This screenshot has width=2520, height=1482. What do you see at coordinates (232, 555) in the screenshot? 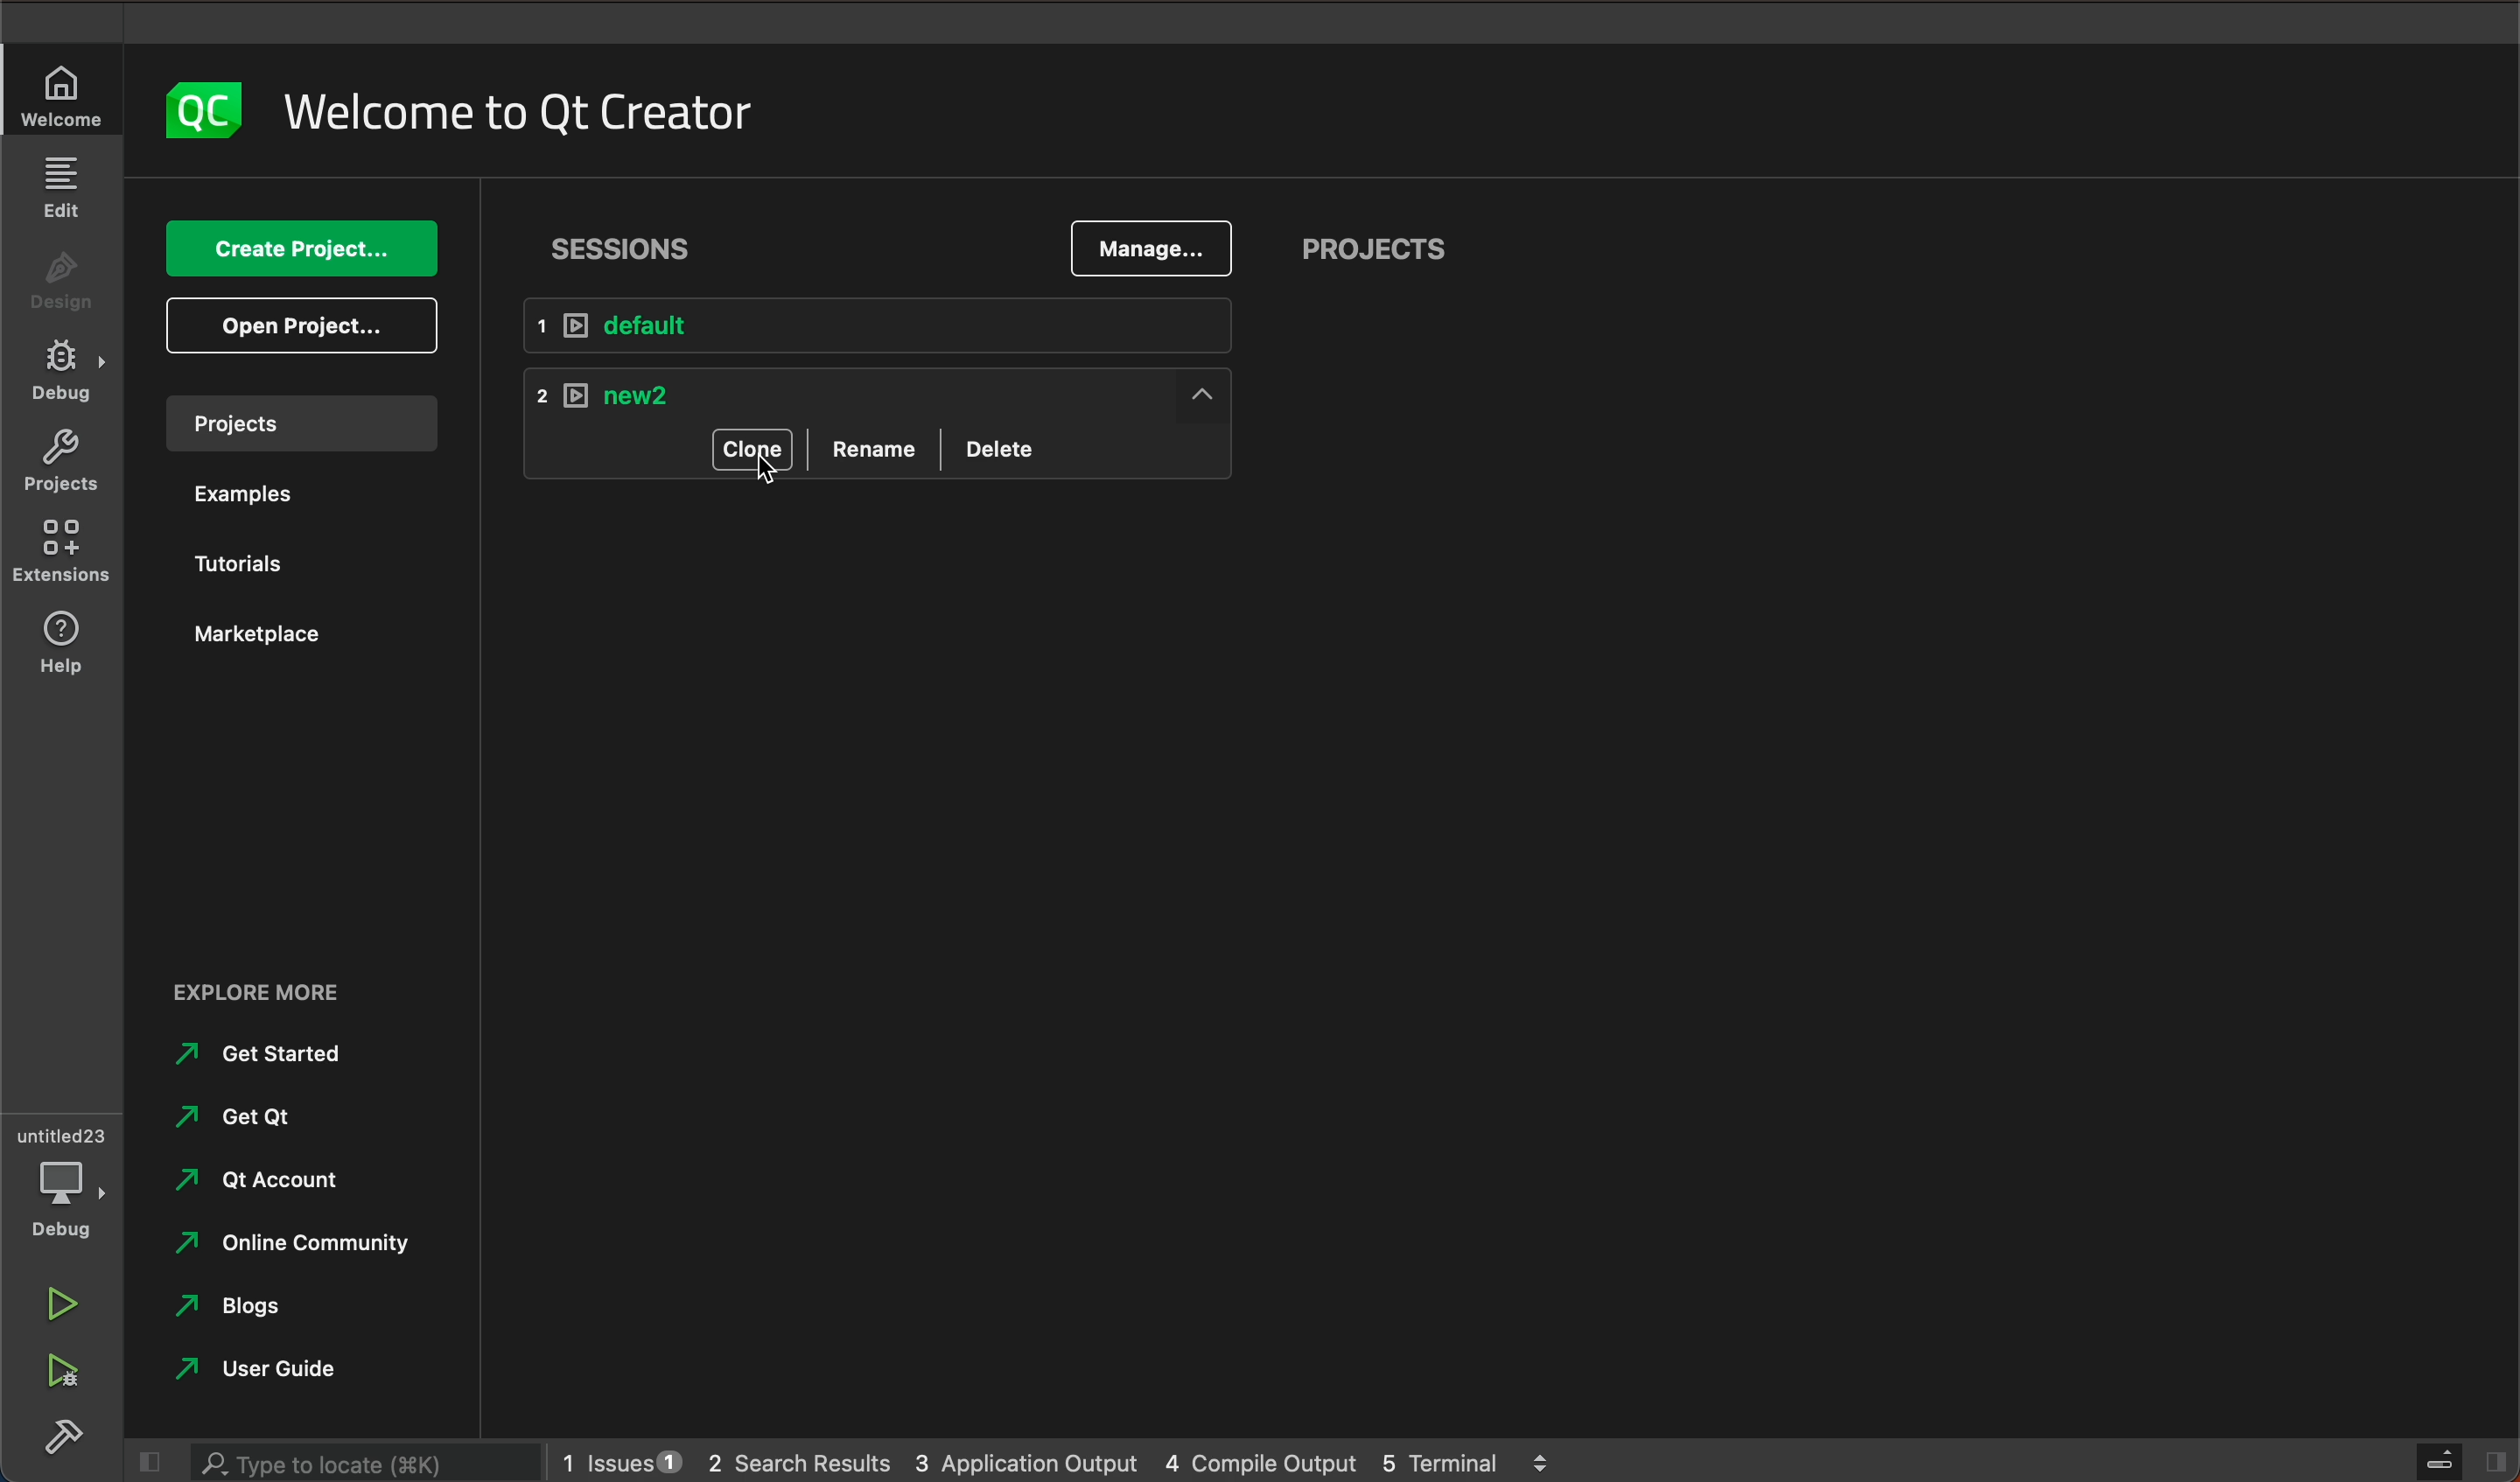
I see `tutorials` at bounding box center [232, 555].